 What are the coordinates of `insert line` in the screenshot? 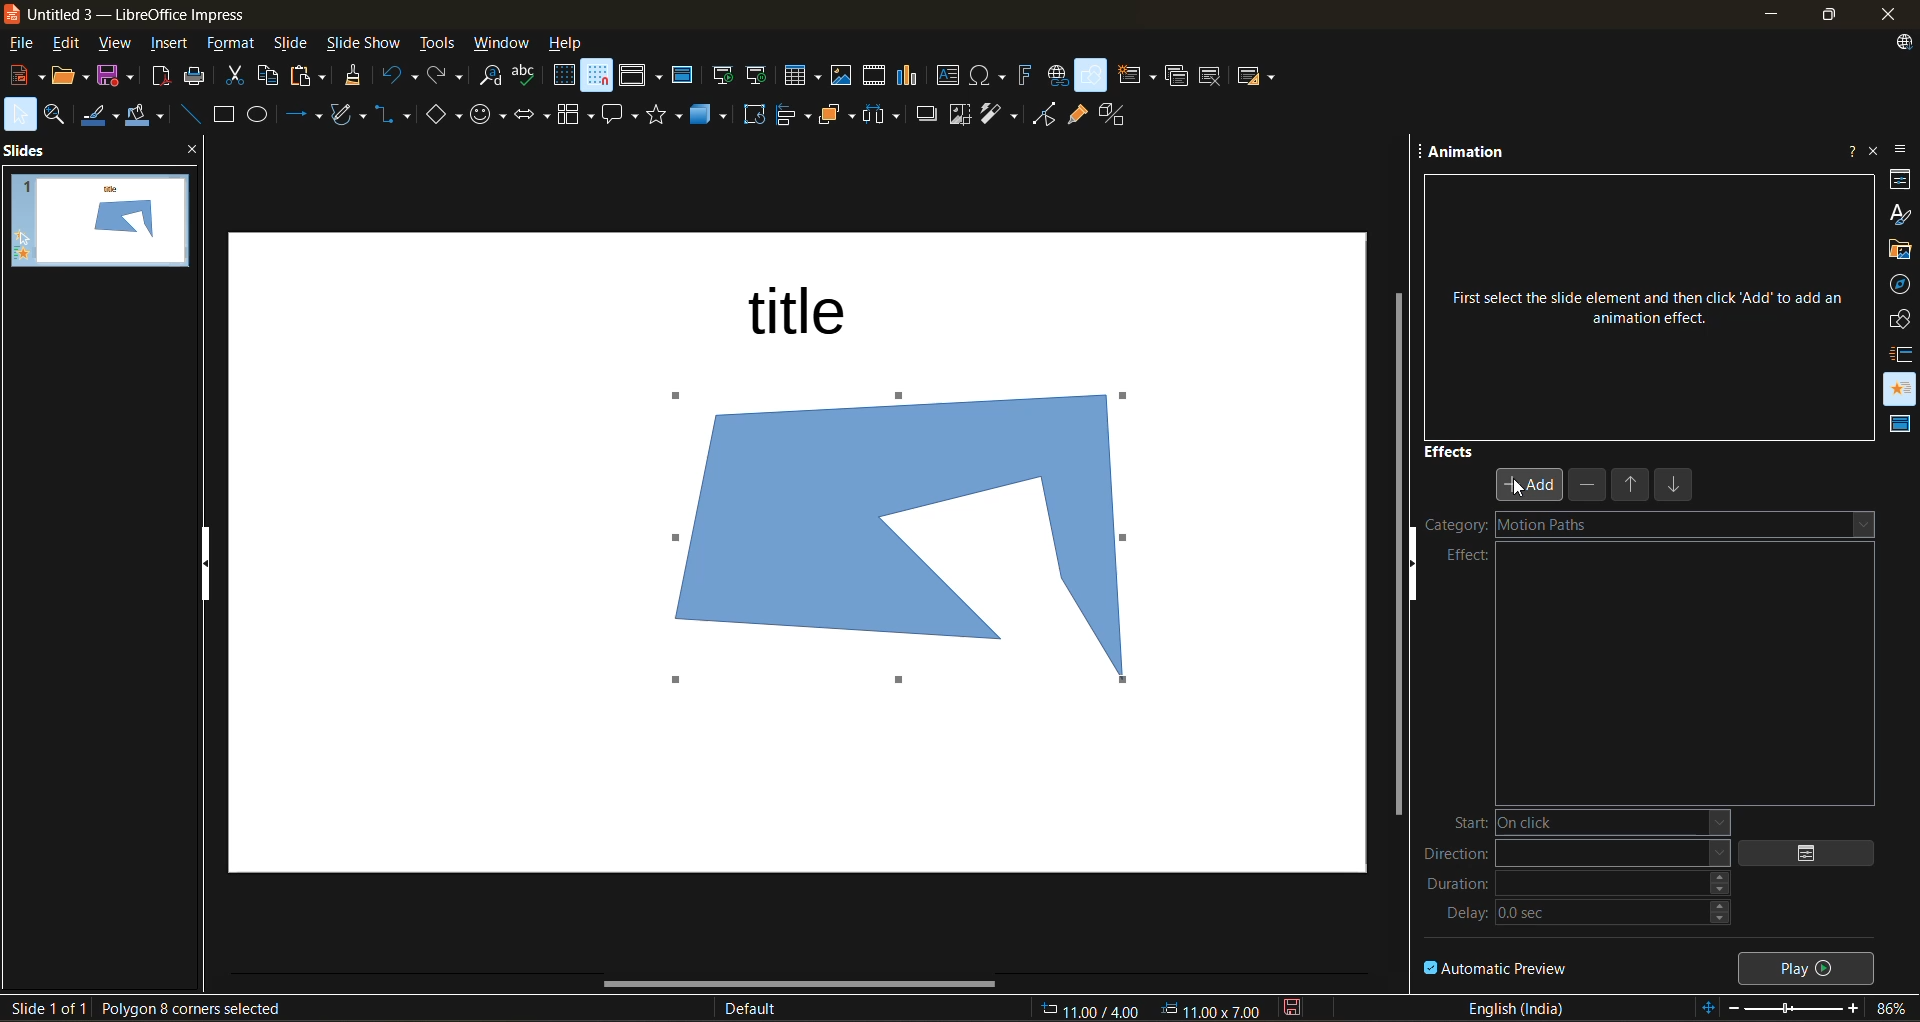 It's located at (191, 113).